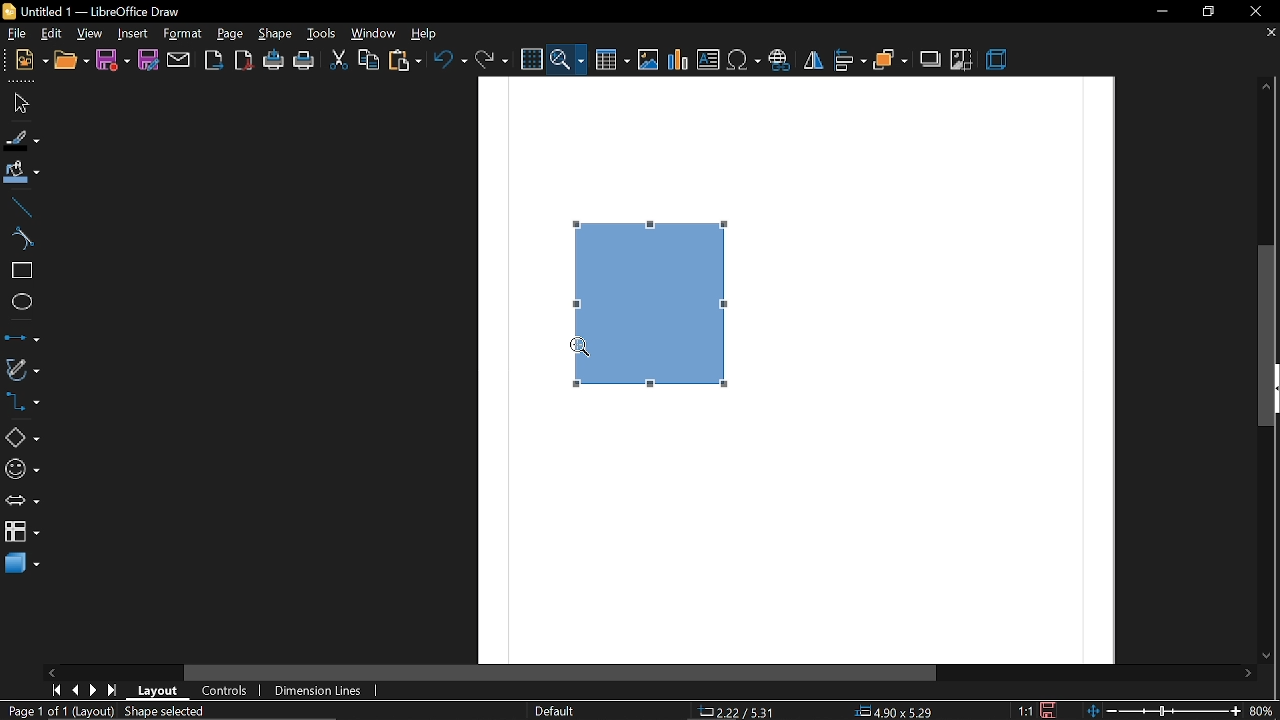 The height and width of the screenshot is (720, 1280). Describe the element at coordinates (112, 59) in the screenshot. I see `save` at that location.